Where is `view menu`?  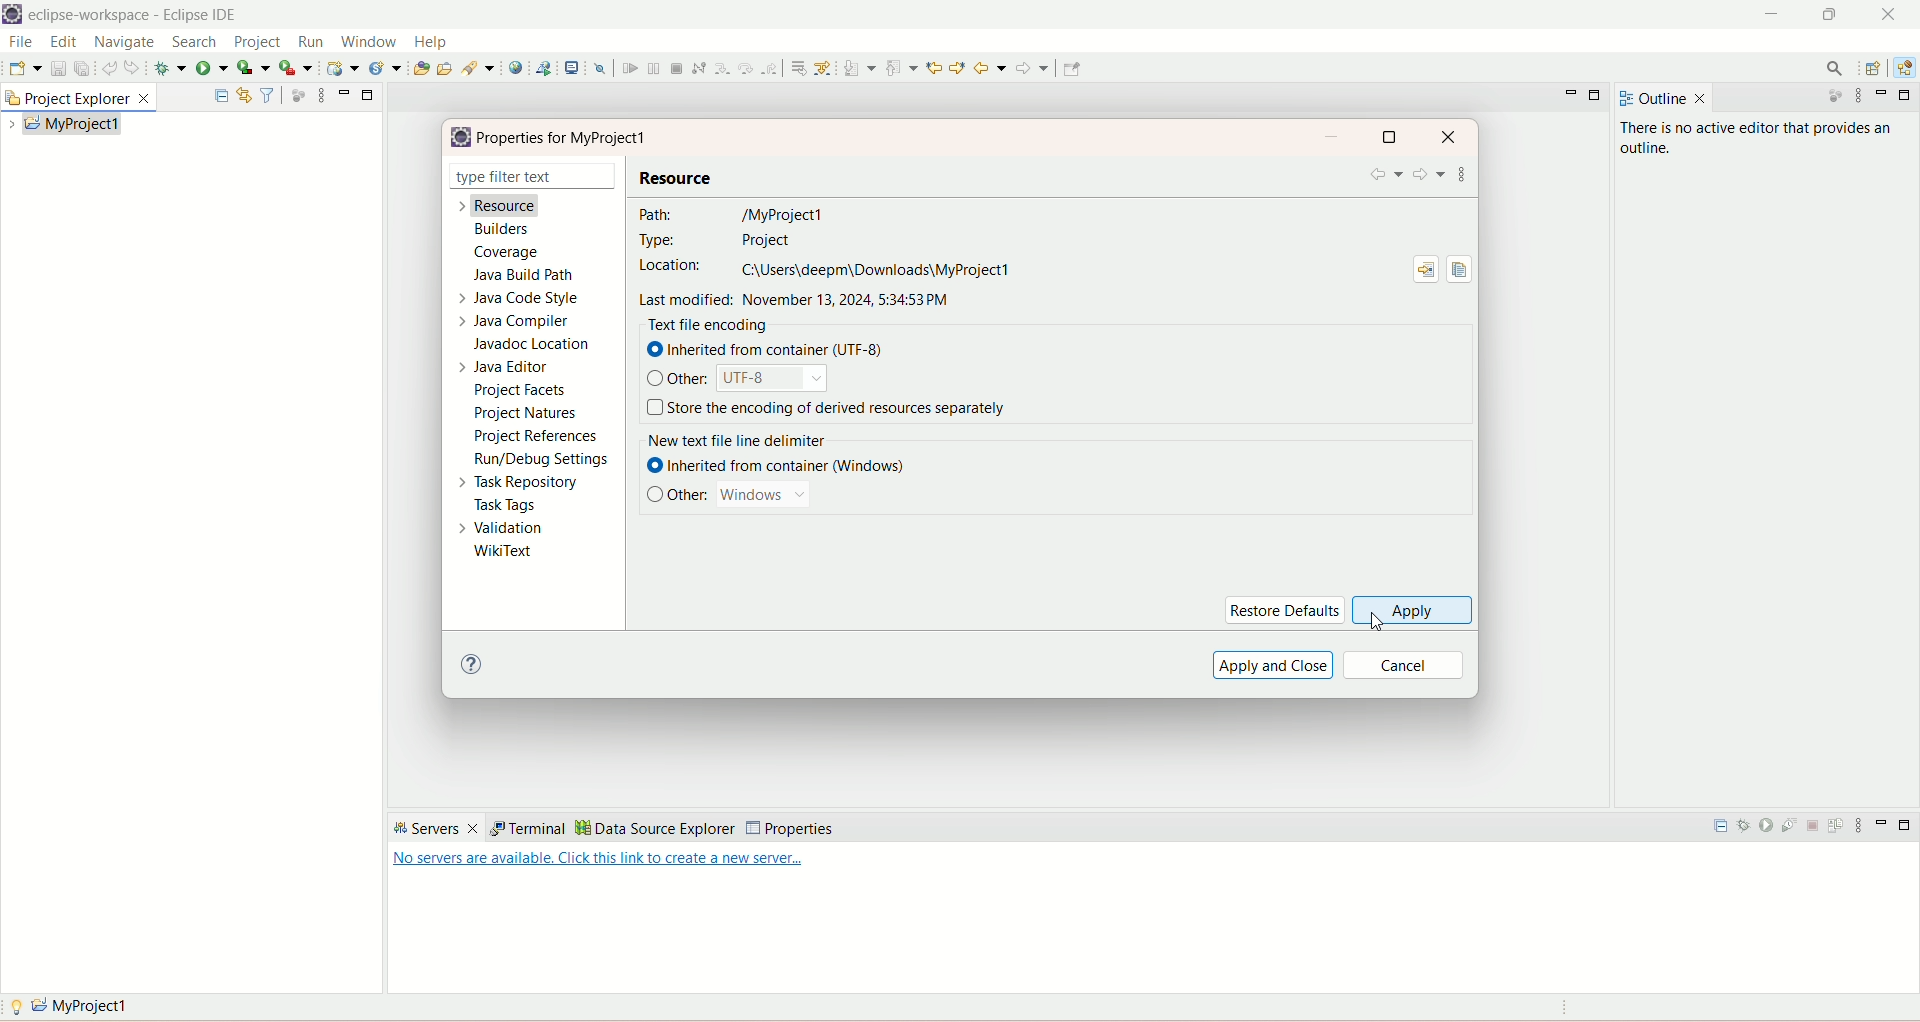 view menu is located at coordinates (1863, 826).